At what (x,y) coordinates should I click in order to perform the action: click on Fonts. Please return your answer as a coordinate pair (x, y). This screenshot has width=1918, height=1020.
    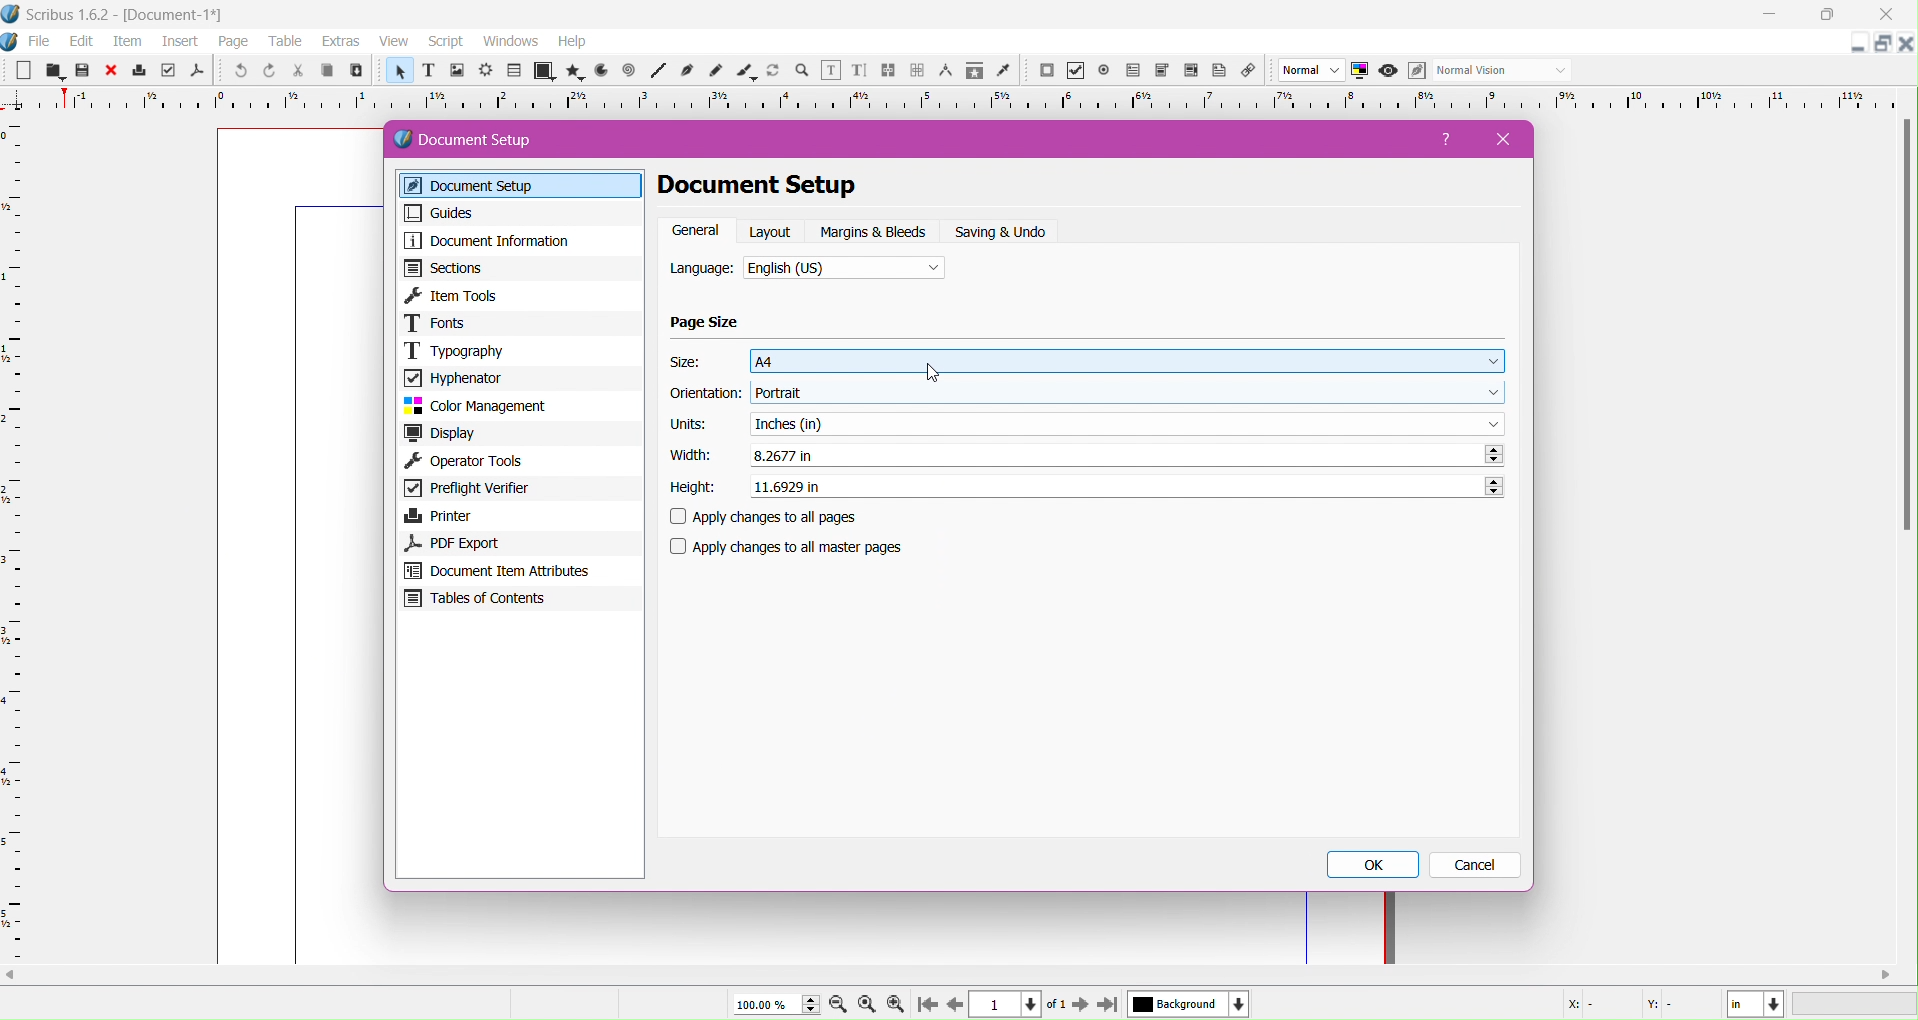
    Looking at the image, I should click on (521, 323).